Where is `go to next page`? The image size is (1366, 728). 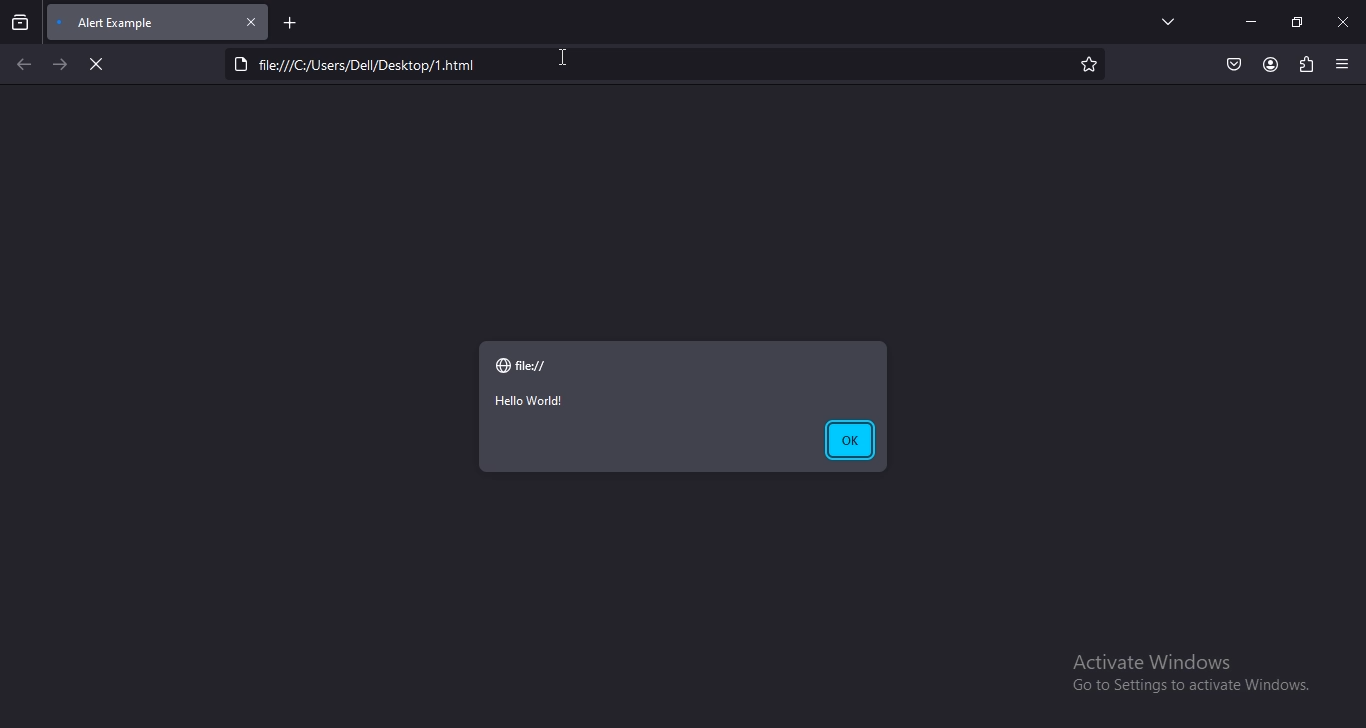
go to next page is located at coordinates (58, 65).